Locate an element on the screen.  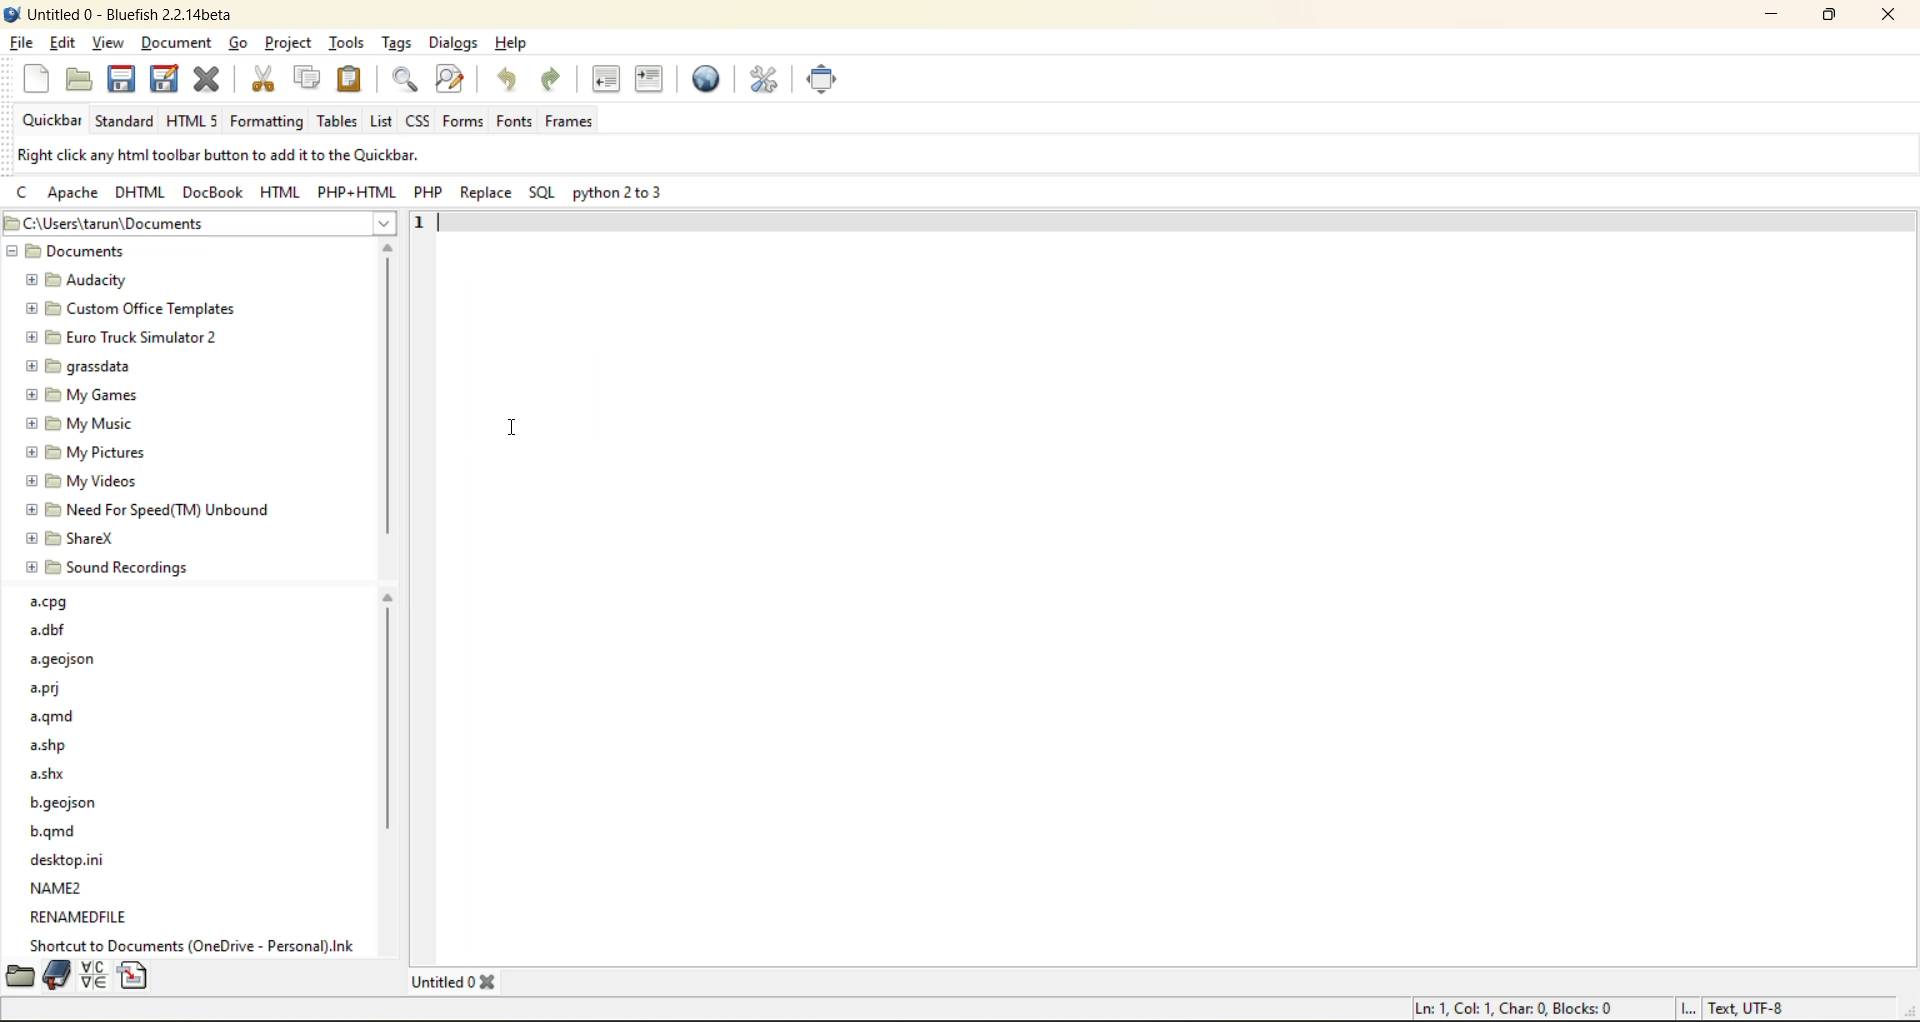
cursor is located at coordinates (502, 424).